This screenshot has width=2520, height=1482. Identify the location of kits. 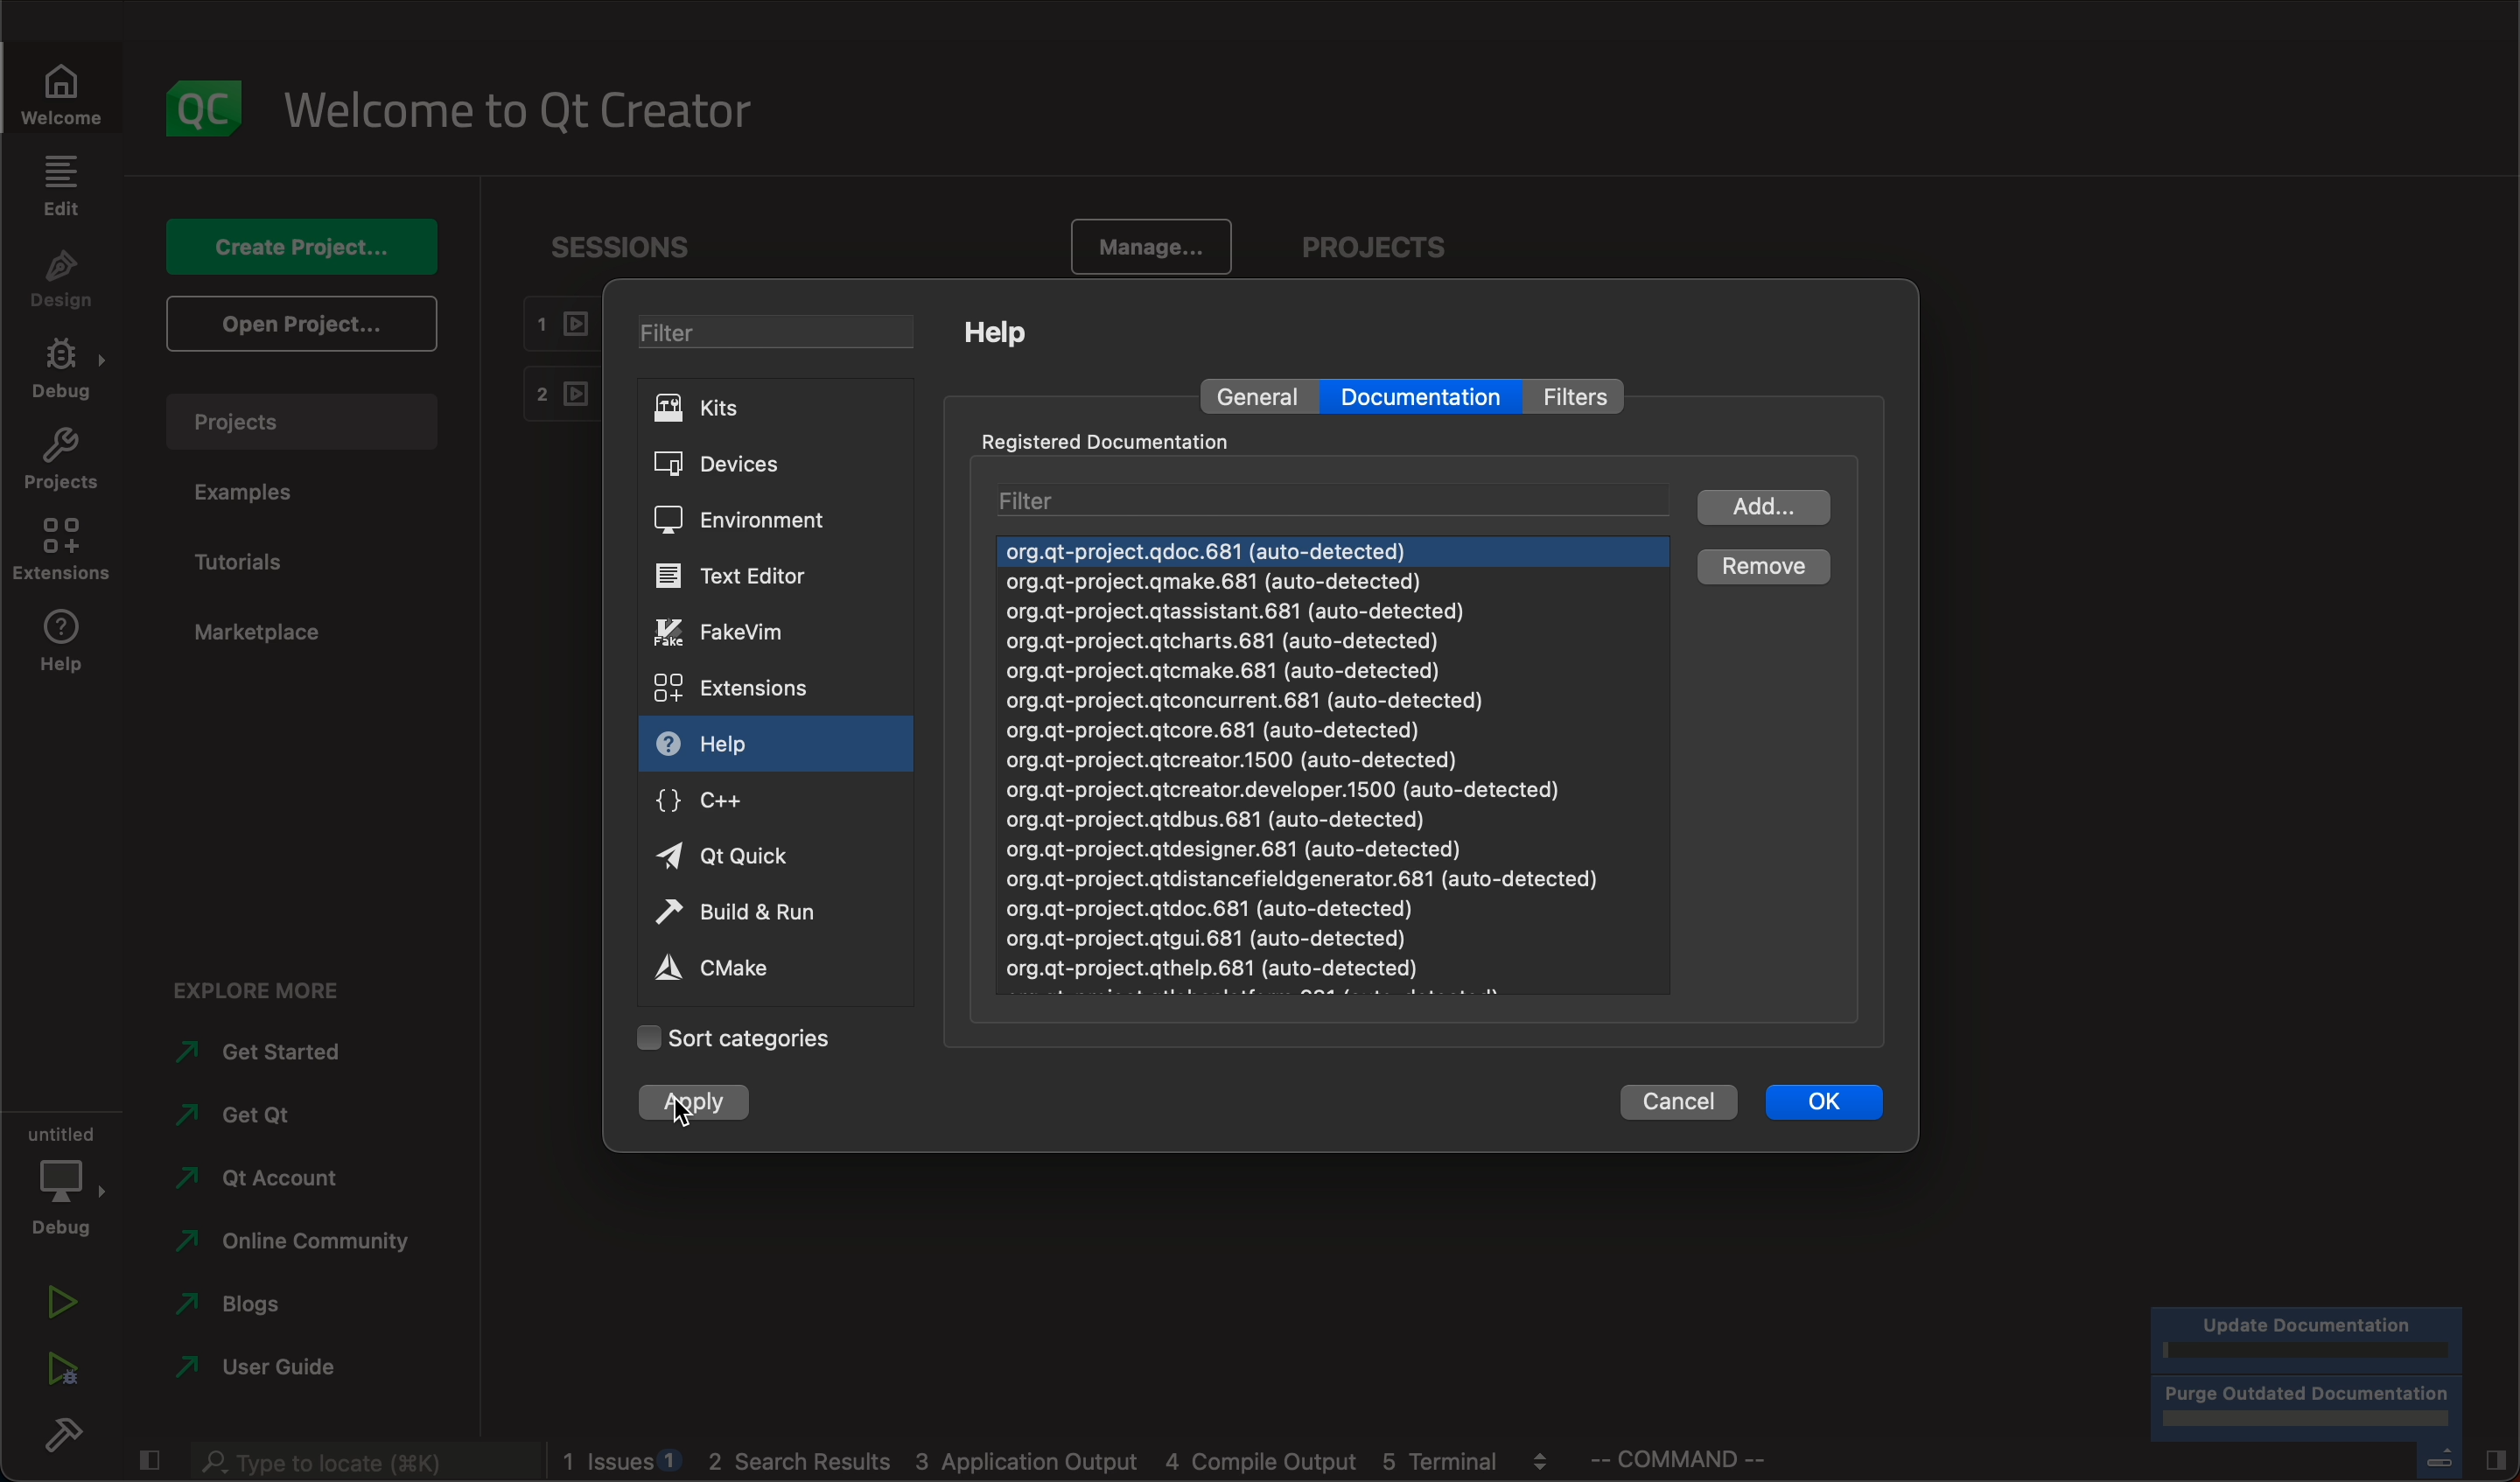
(785, 412).